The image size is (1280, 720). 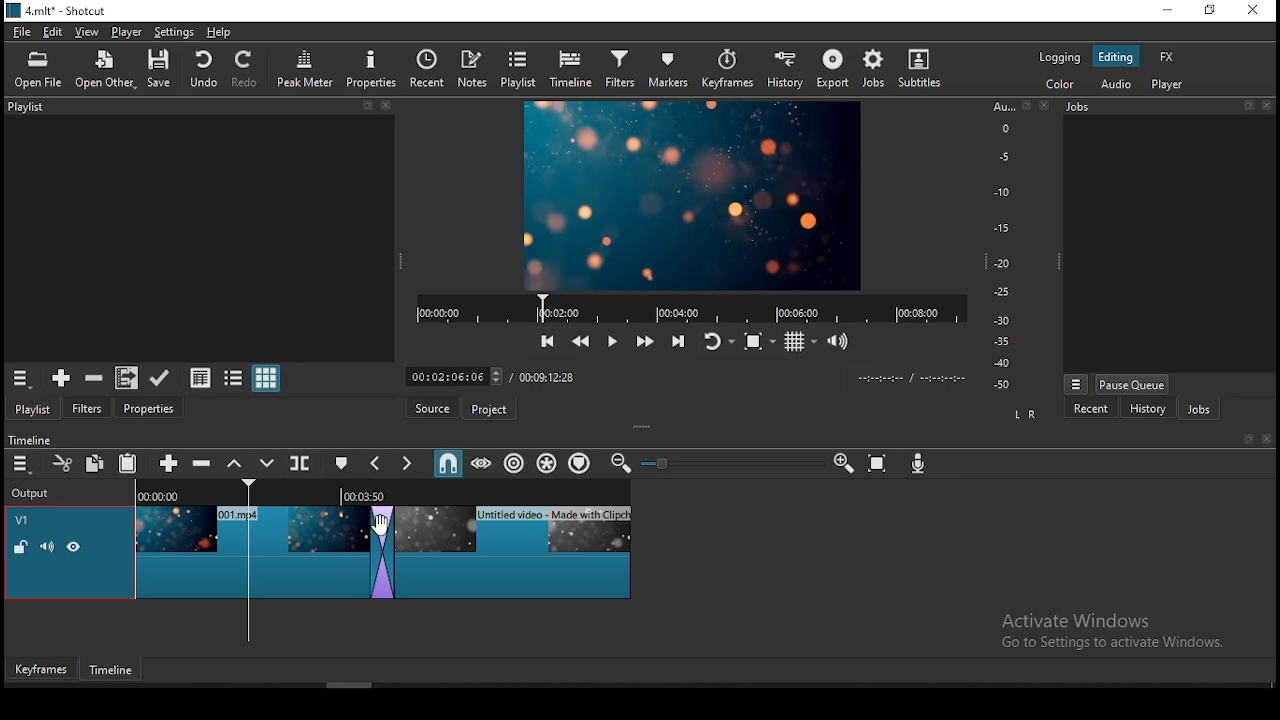 I want to click on redo, so click(x=247, y=69).